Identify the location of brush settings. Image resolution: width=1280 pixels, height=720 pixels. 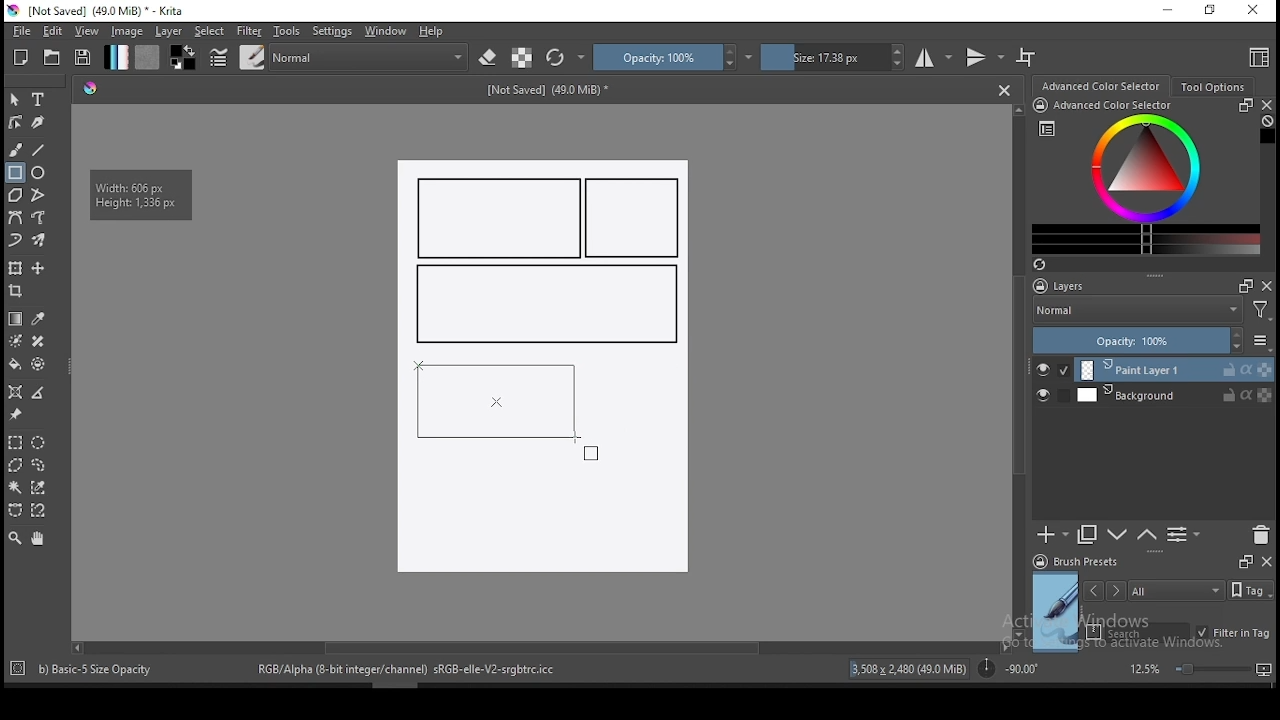
(217, 57).